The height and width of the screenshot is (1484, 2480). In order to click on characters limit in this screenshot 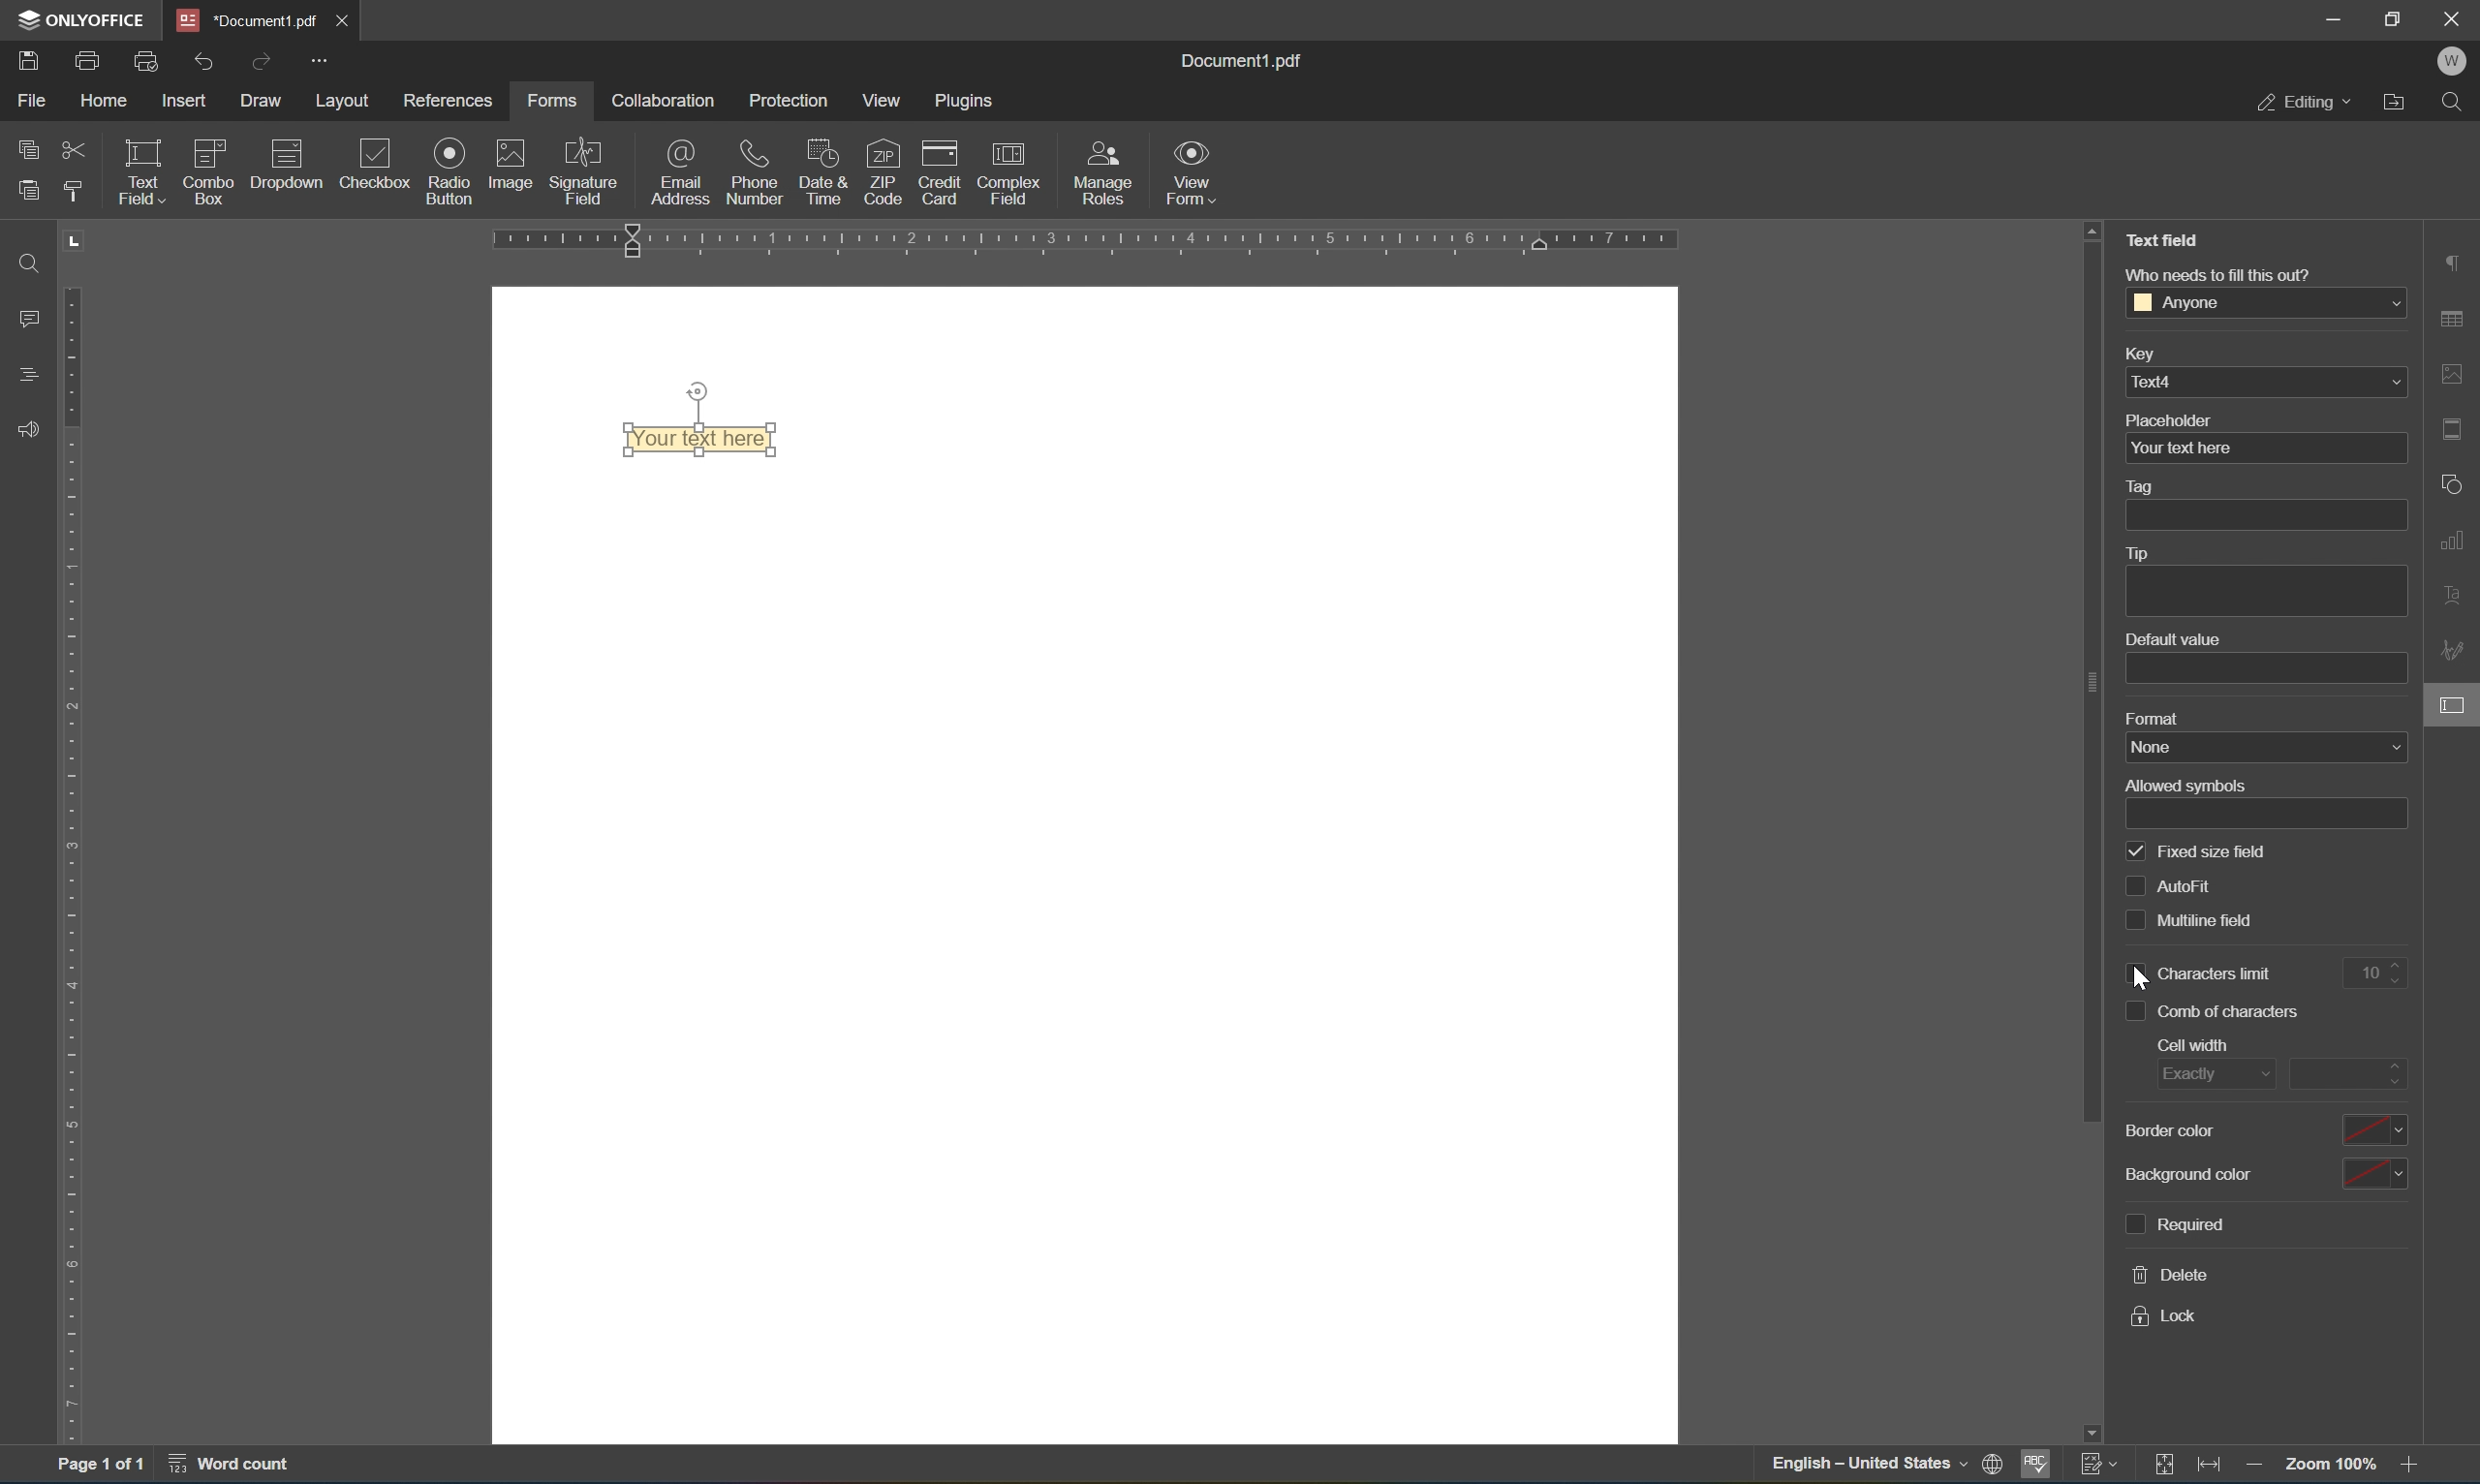, I will do `click(2218, 973)`.